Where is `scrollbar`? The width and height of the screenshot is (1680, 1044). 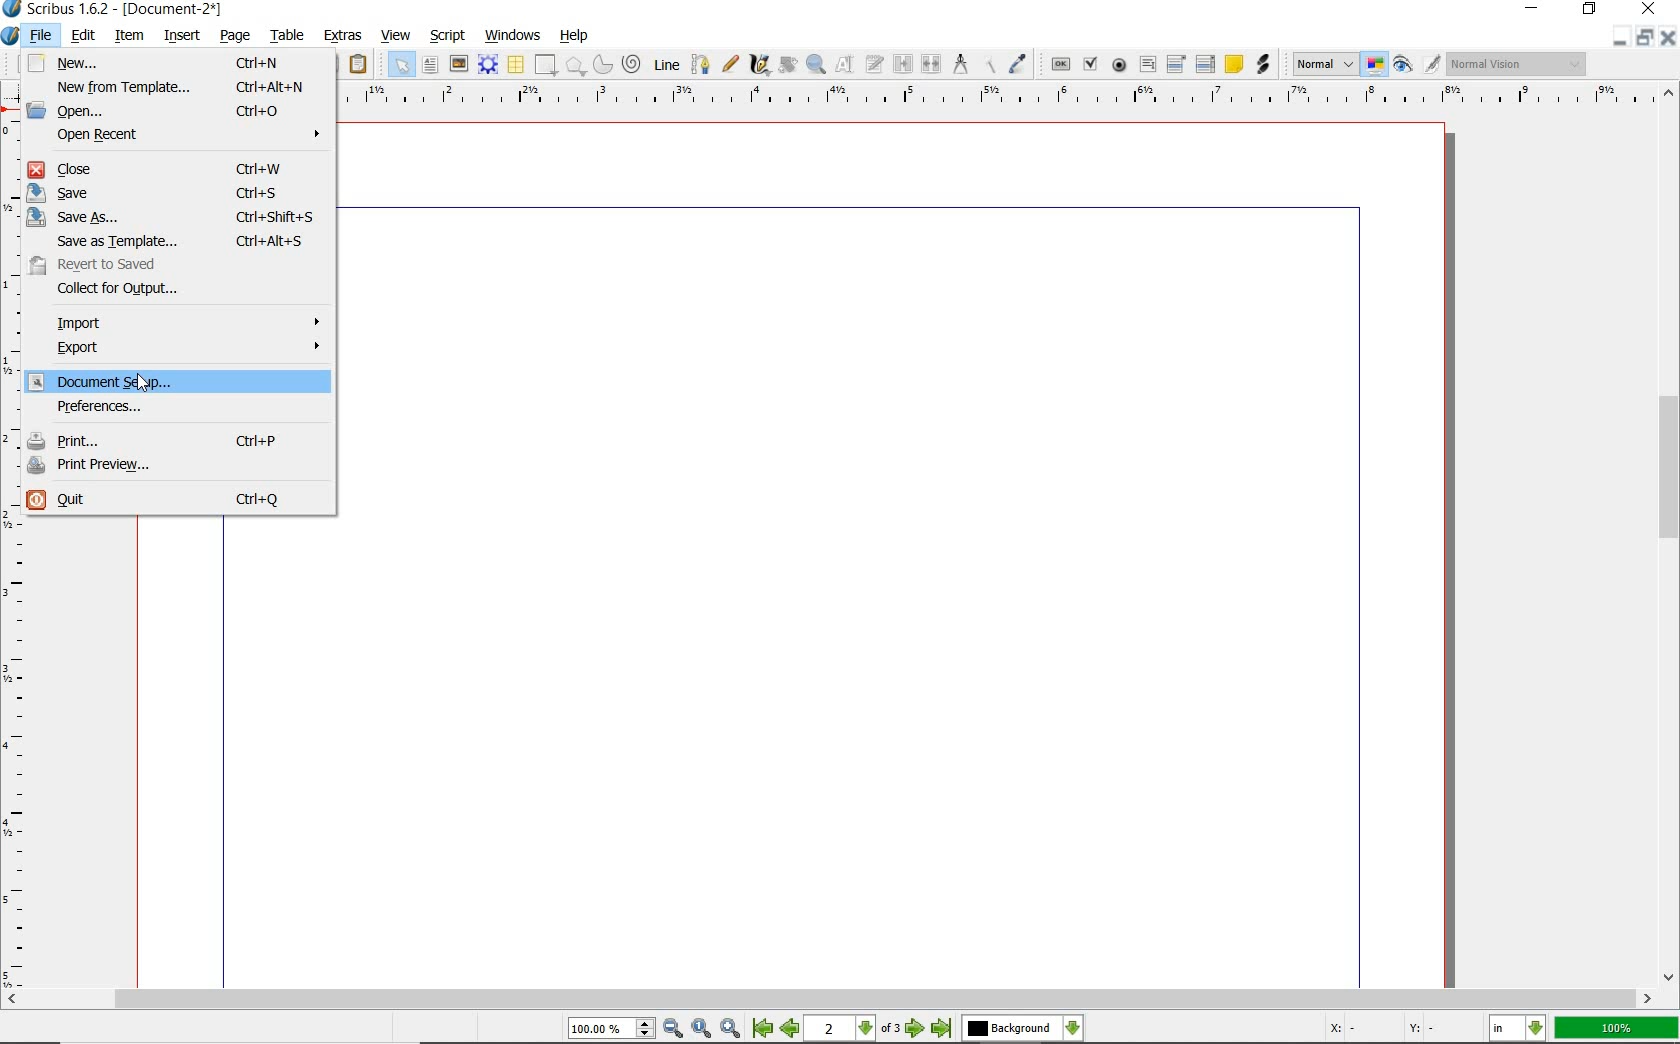
scrollbar is located at coordinates (1670, 535).